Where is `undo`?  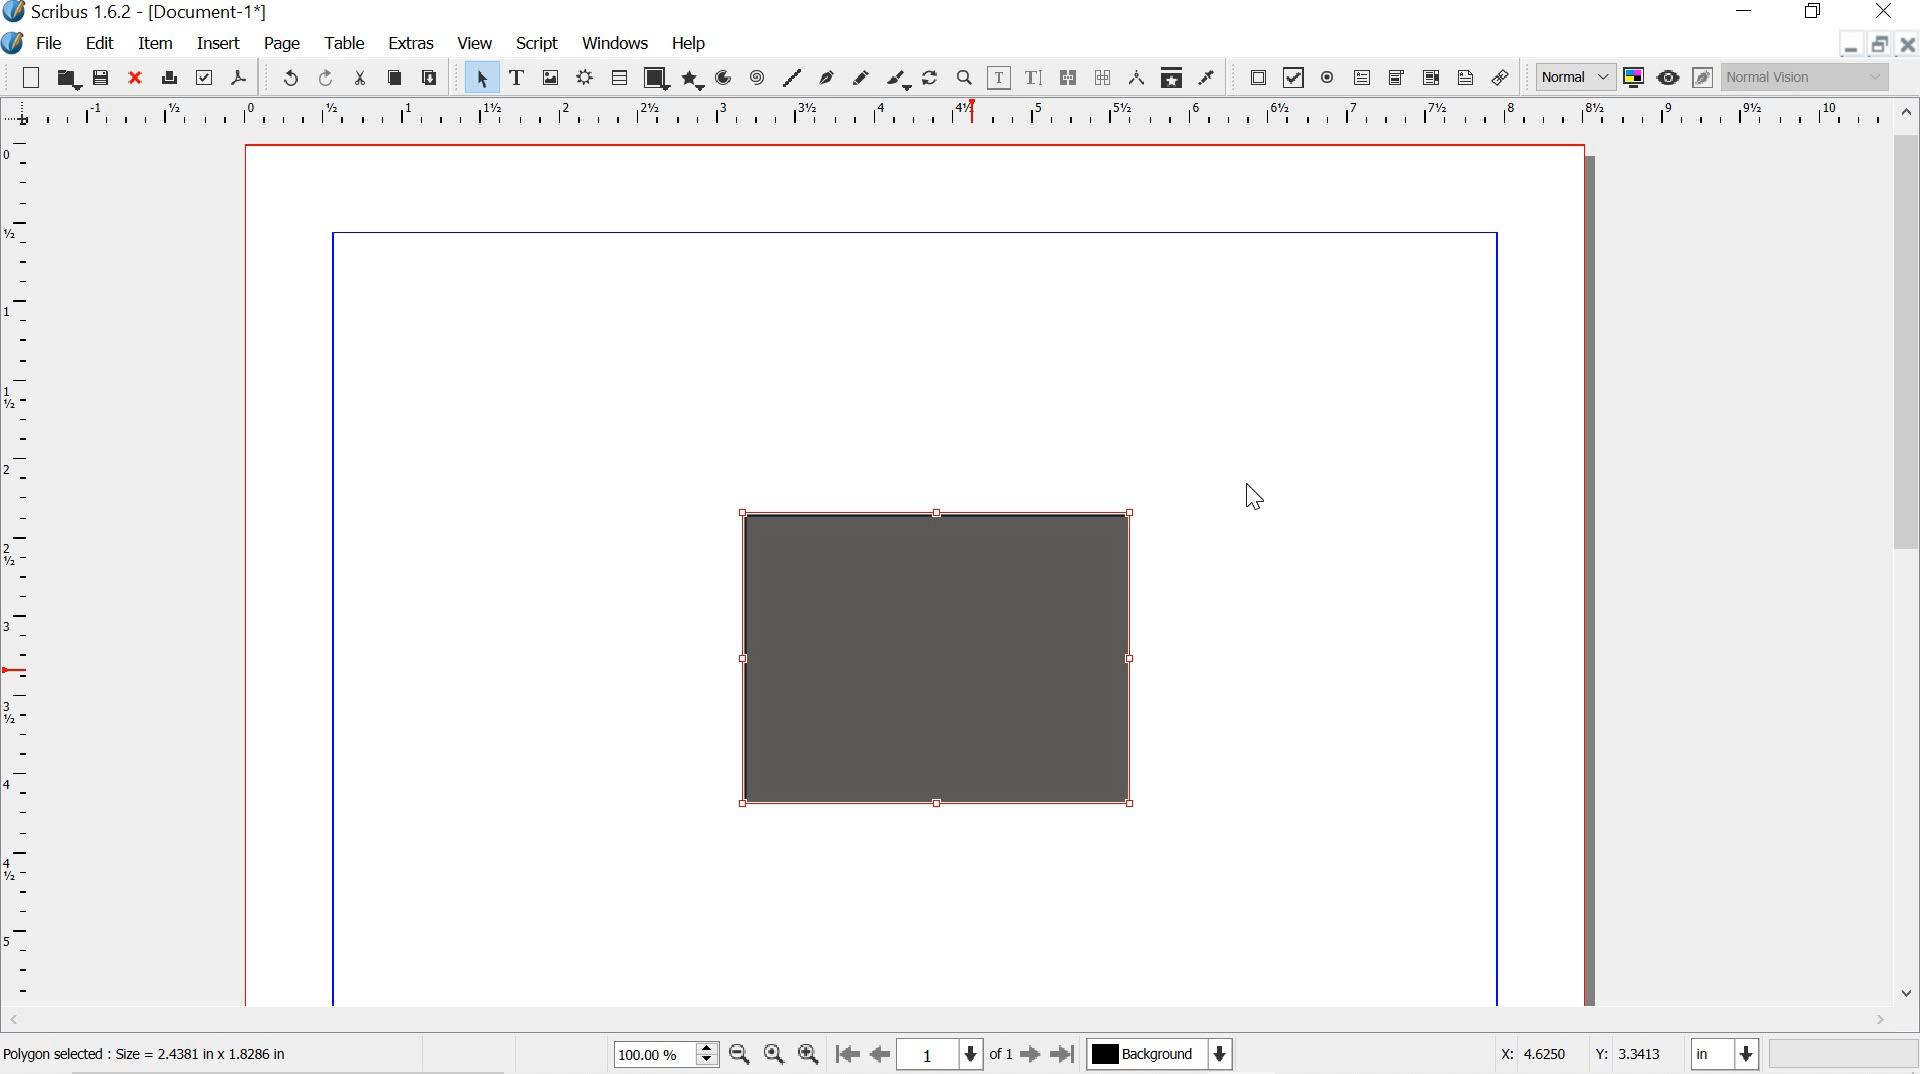 undo is located at coordinates (289, 76).